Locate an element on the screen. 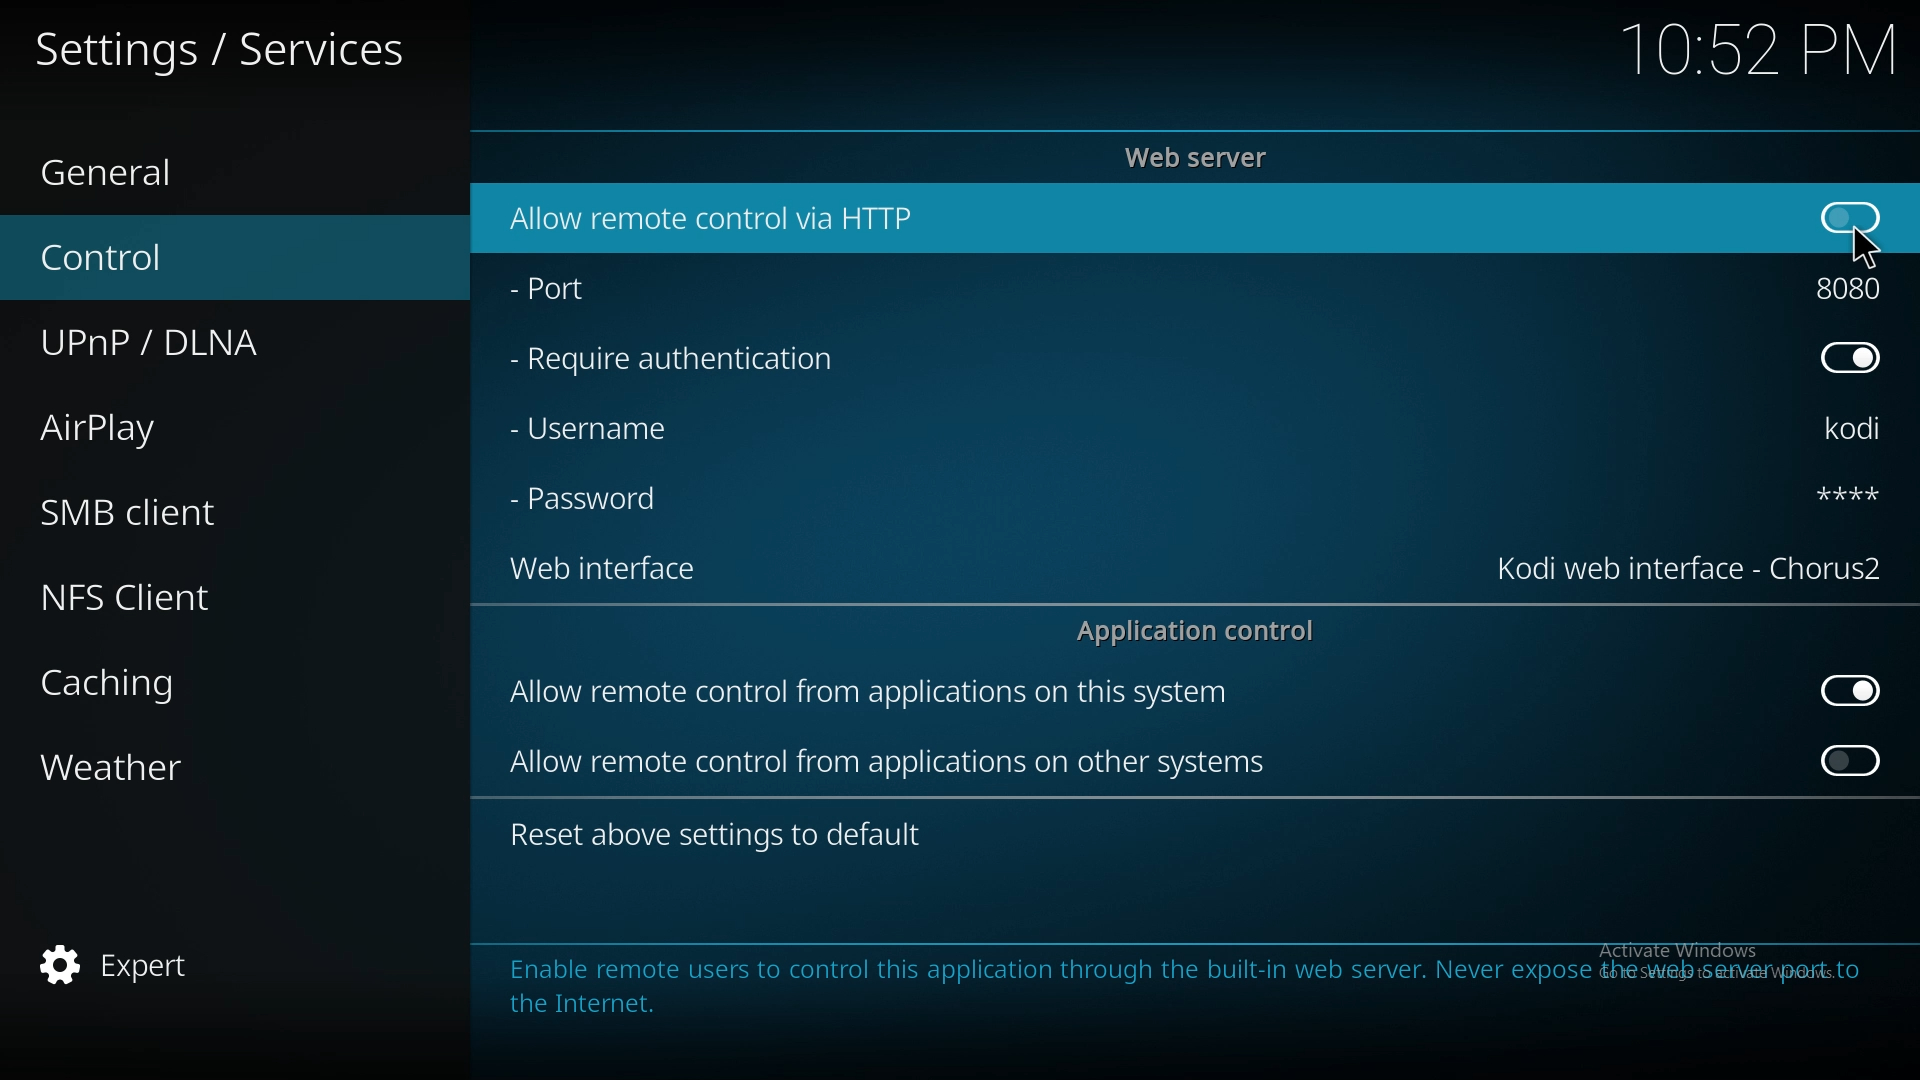 The image size is (1920, 1080). reset is located at coordinates (722, 836).